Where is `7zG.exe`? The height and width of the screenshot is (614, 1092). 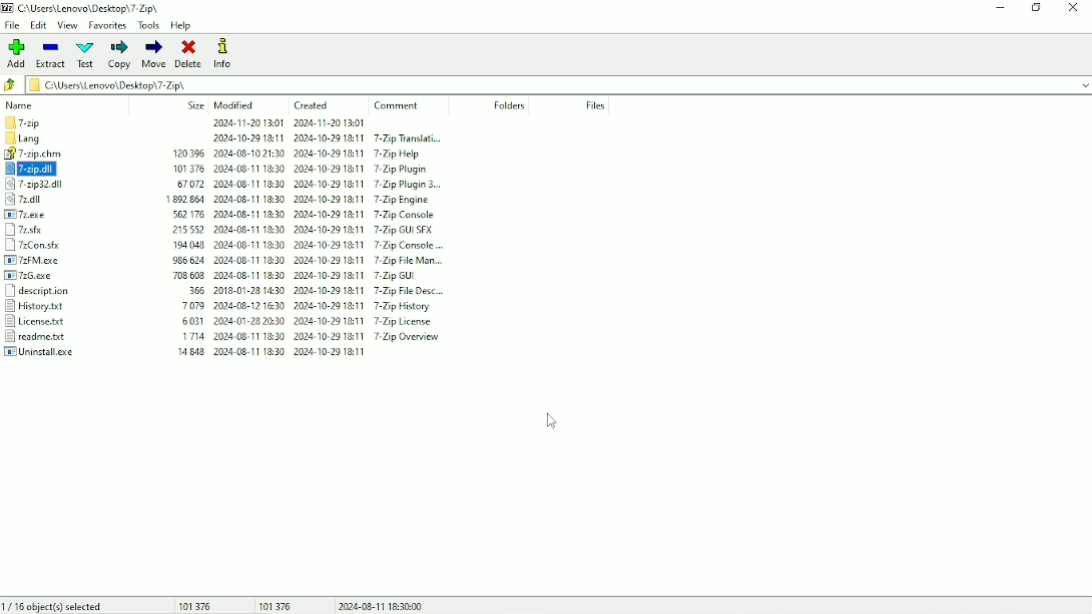 7zG.exe is located at coordinates (38, 275).